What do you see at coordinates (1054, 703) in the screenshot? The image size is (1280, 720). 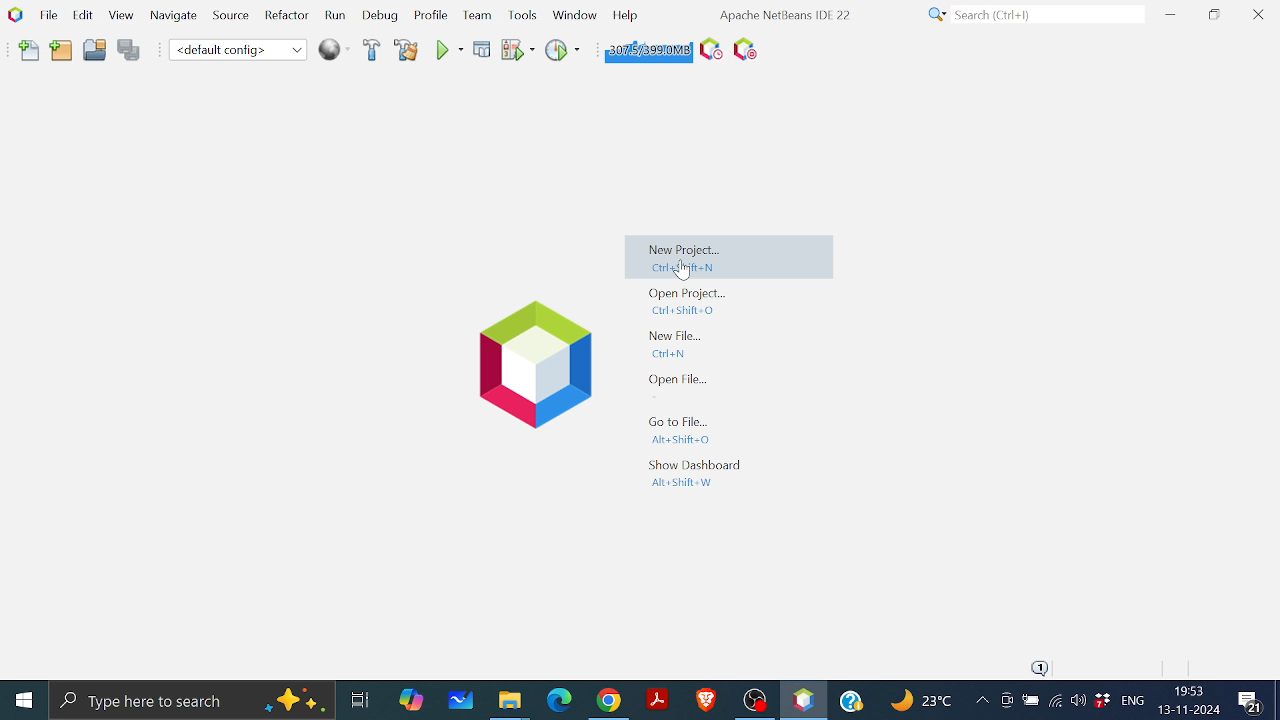 I see `Internet Access` at bounding box center [1054, 703].